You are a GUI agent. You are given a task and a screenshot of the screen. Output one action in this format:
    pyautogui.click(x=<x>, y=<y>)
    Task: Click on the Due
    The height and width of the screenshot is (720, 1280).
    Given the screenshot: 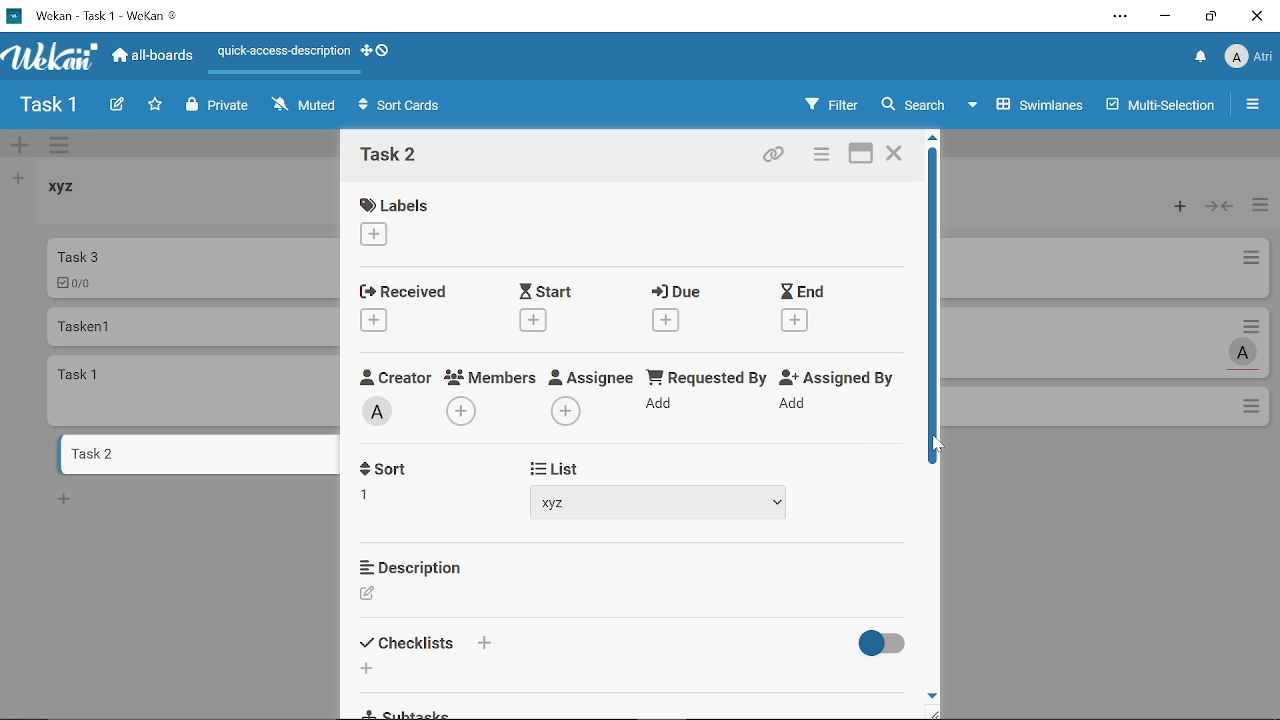 What is the action you would take?
    pyautogui.click(x=676, y=290)
    